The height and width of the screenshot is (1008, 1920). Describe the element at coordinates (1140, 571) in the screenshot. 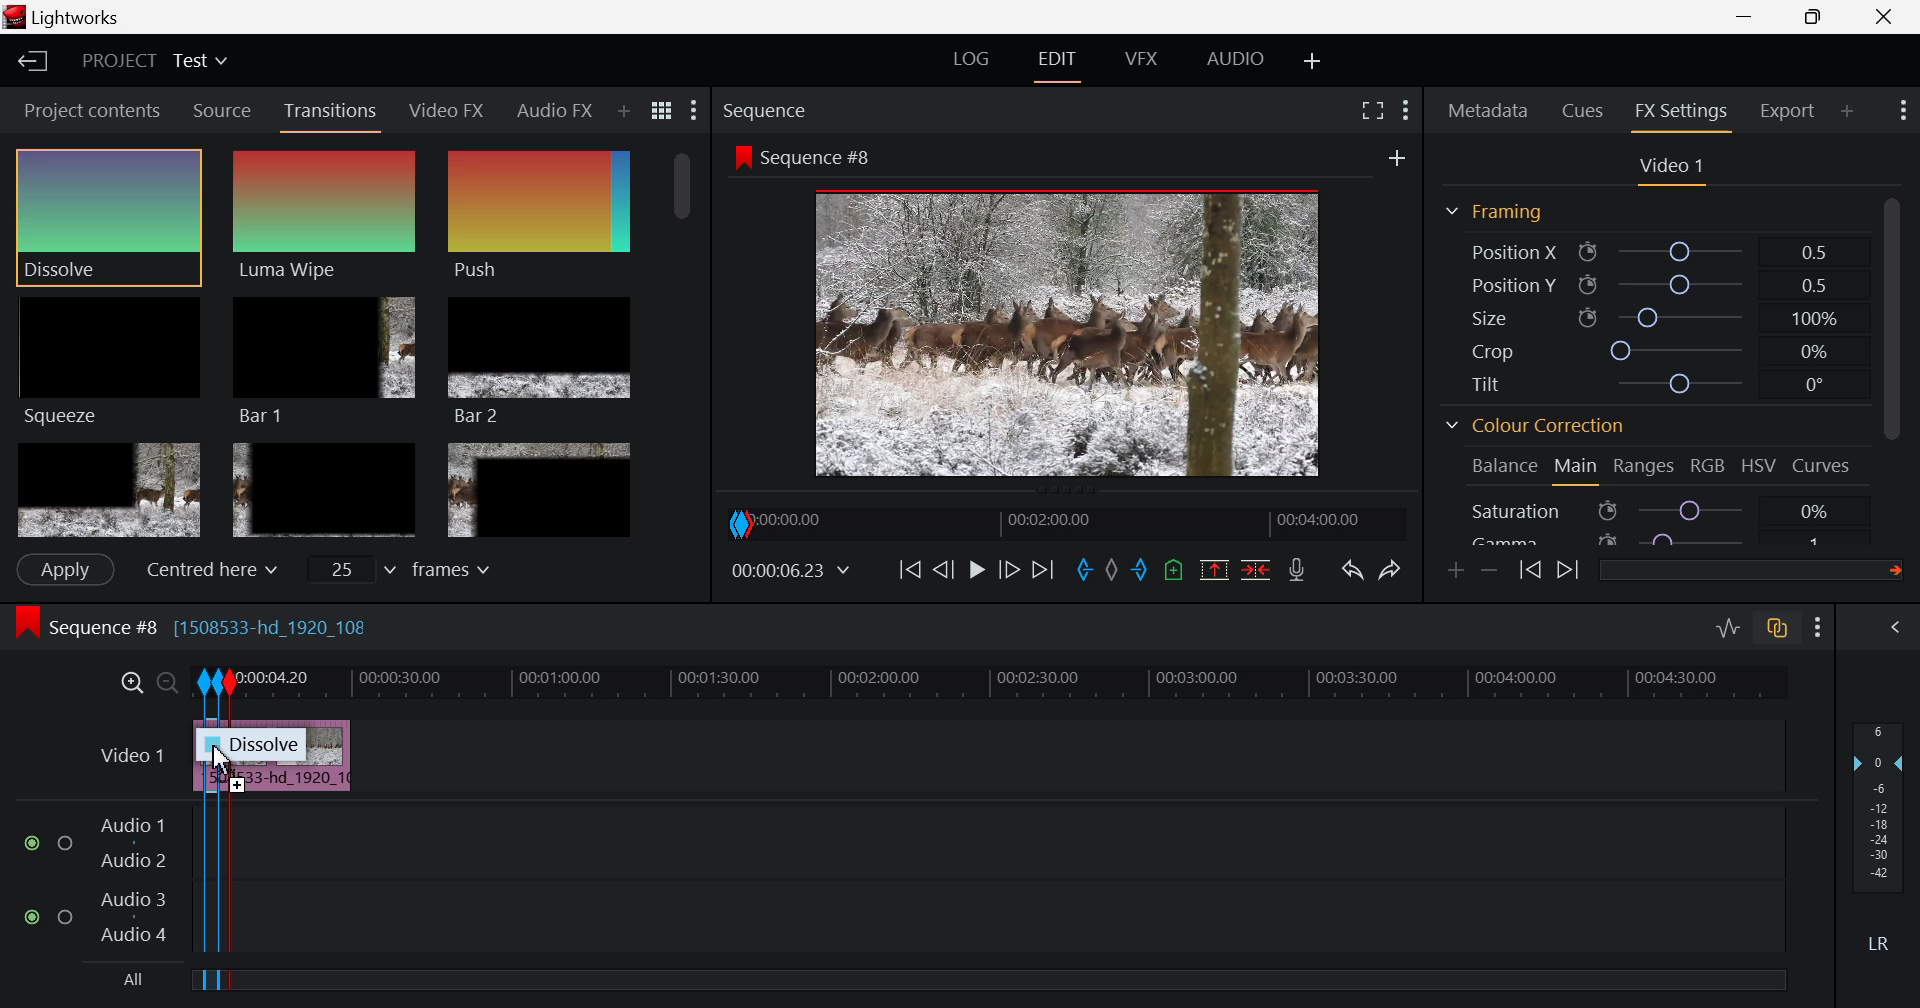

I see `Out mark` at that location.